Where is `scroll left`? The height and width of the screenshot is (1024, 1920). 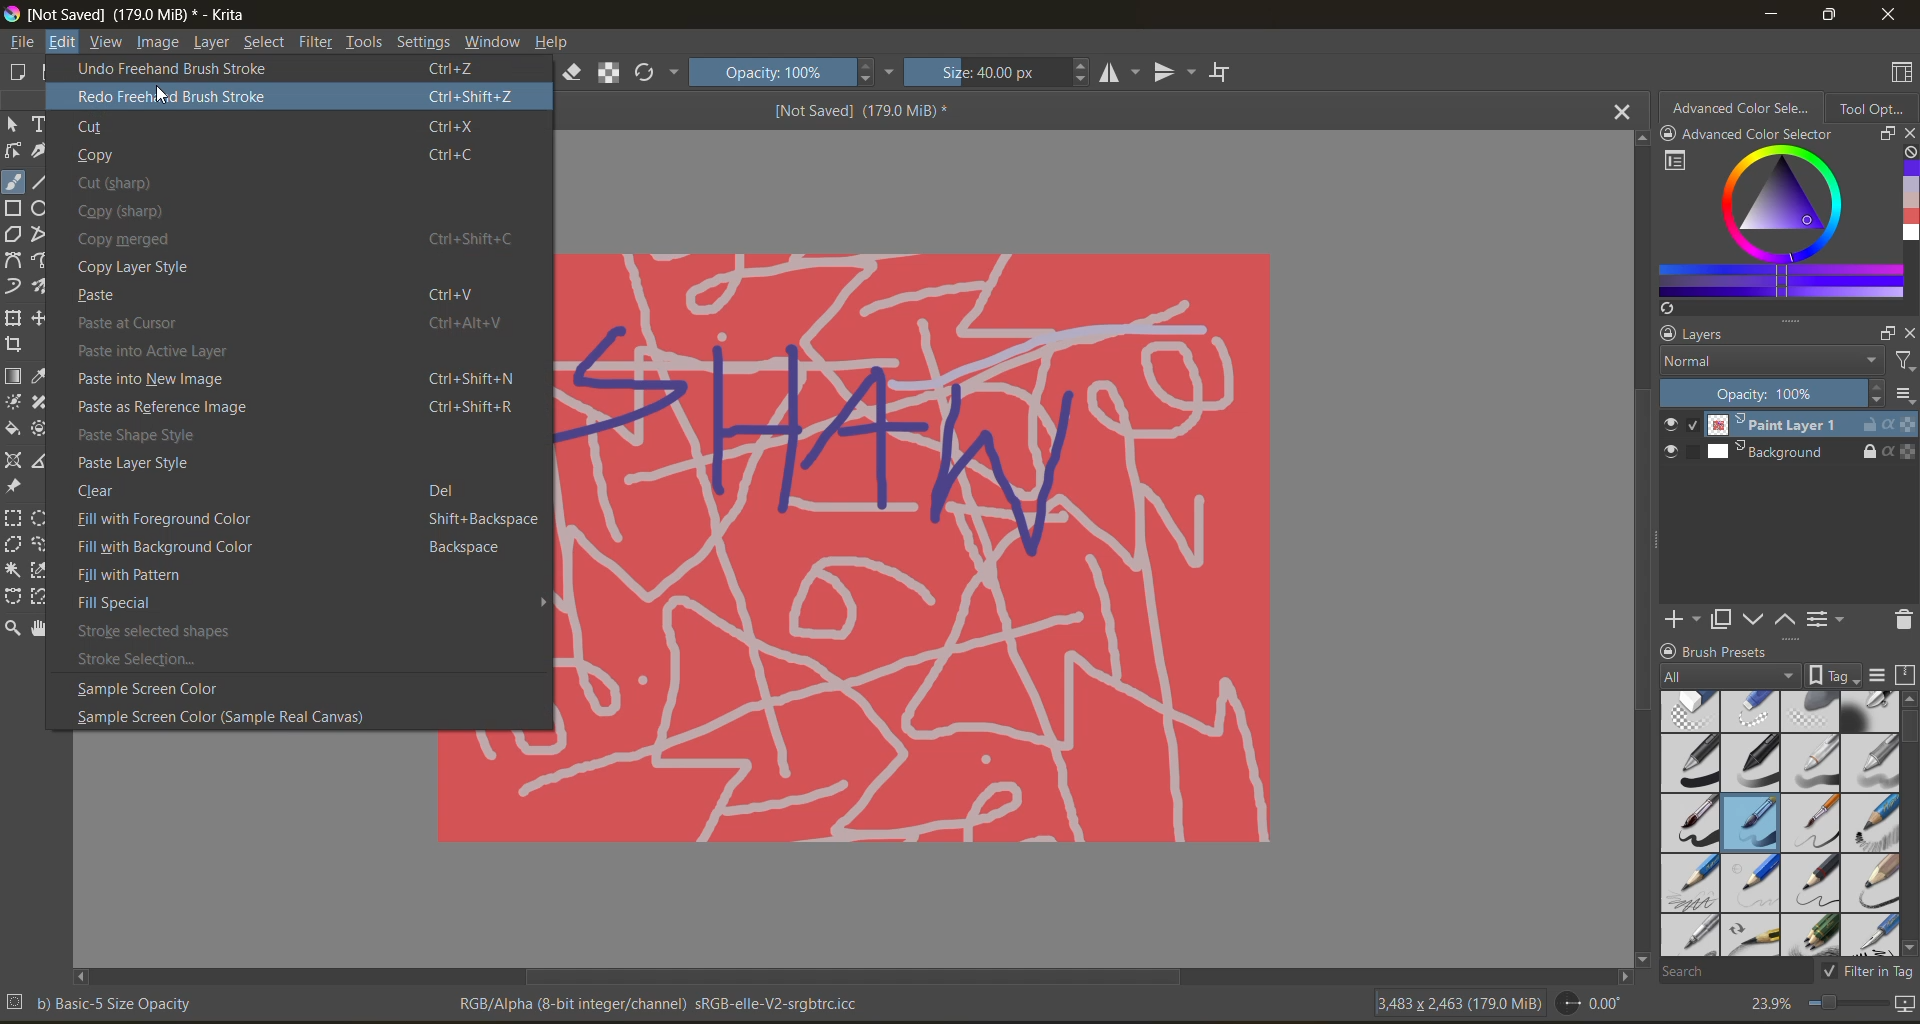
scroll left is located at coordinates (83, 972).